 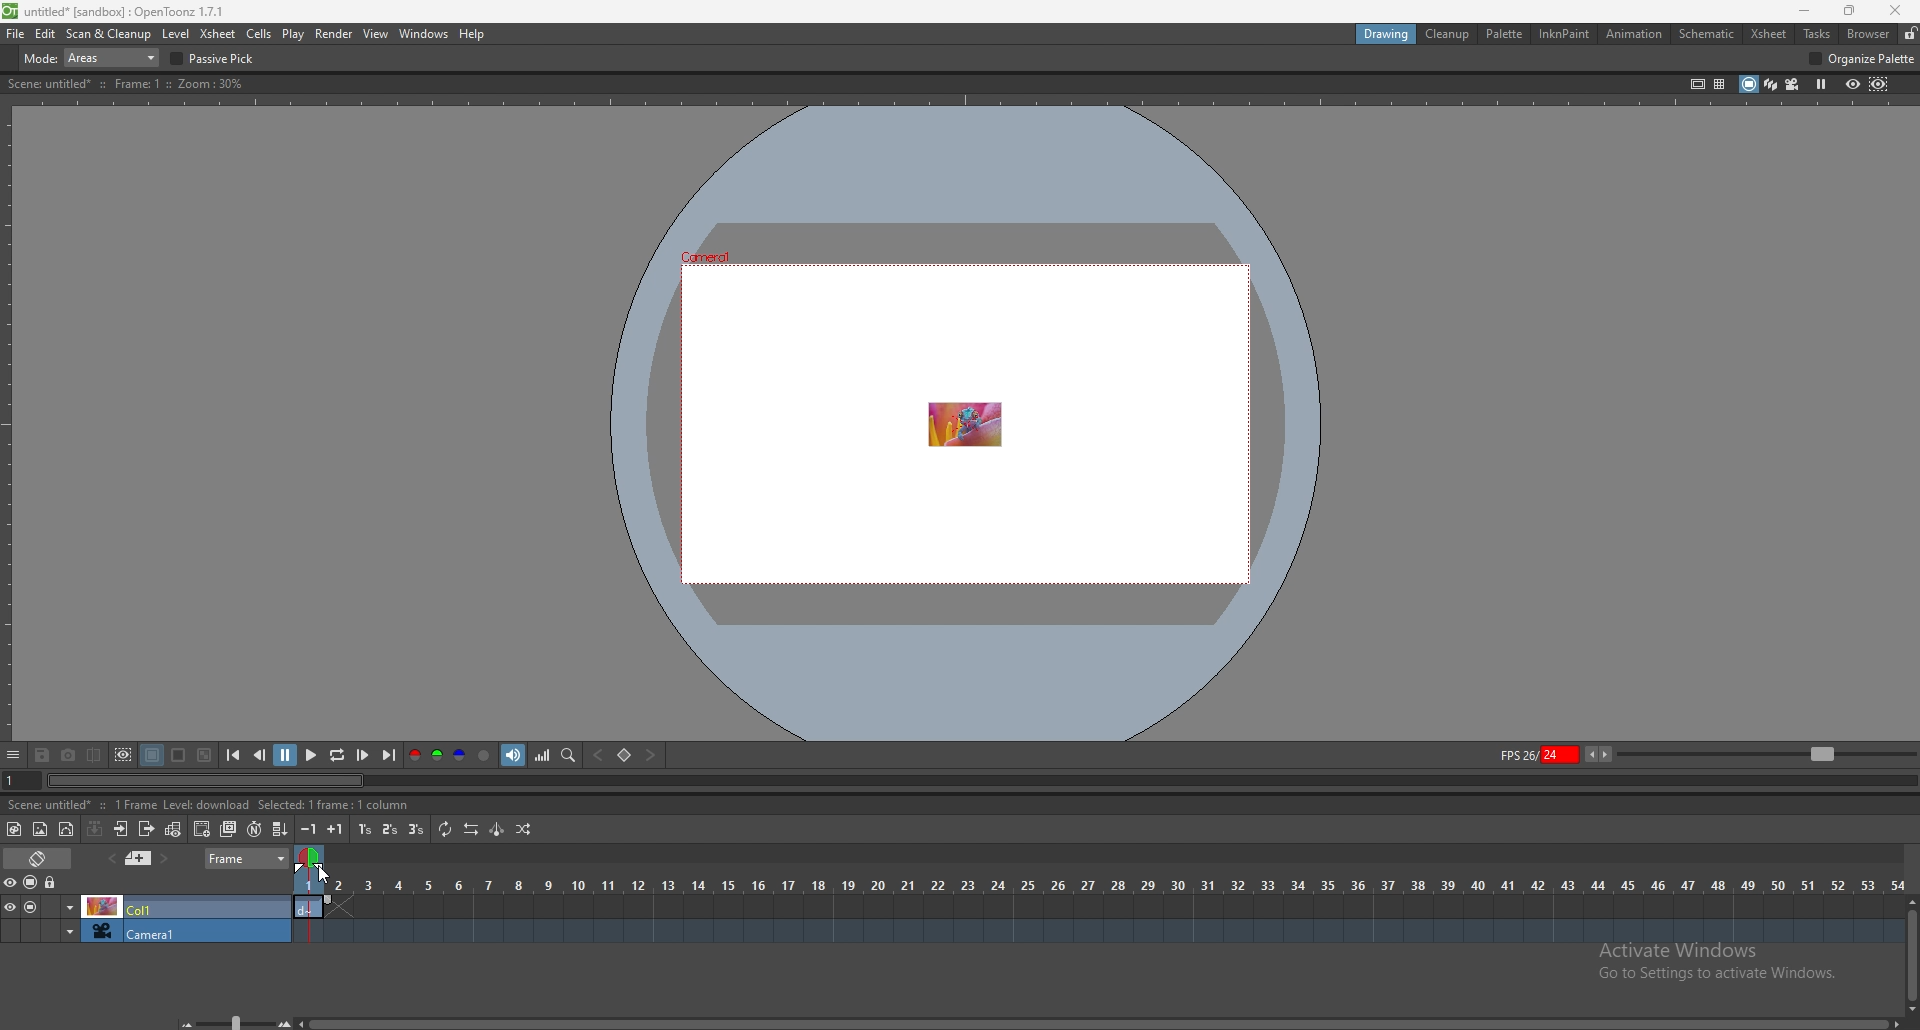 What do you see at coordinates (325, 872) in the screenshot?
I see `cursor` at bounding box center [325, 872].